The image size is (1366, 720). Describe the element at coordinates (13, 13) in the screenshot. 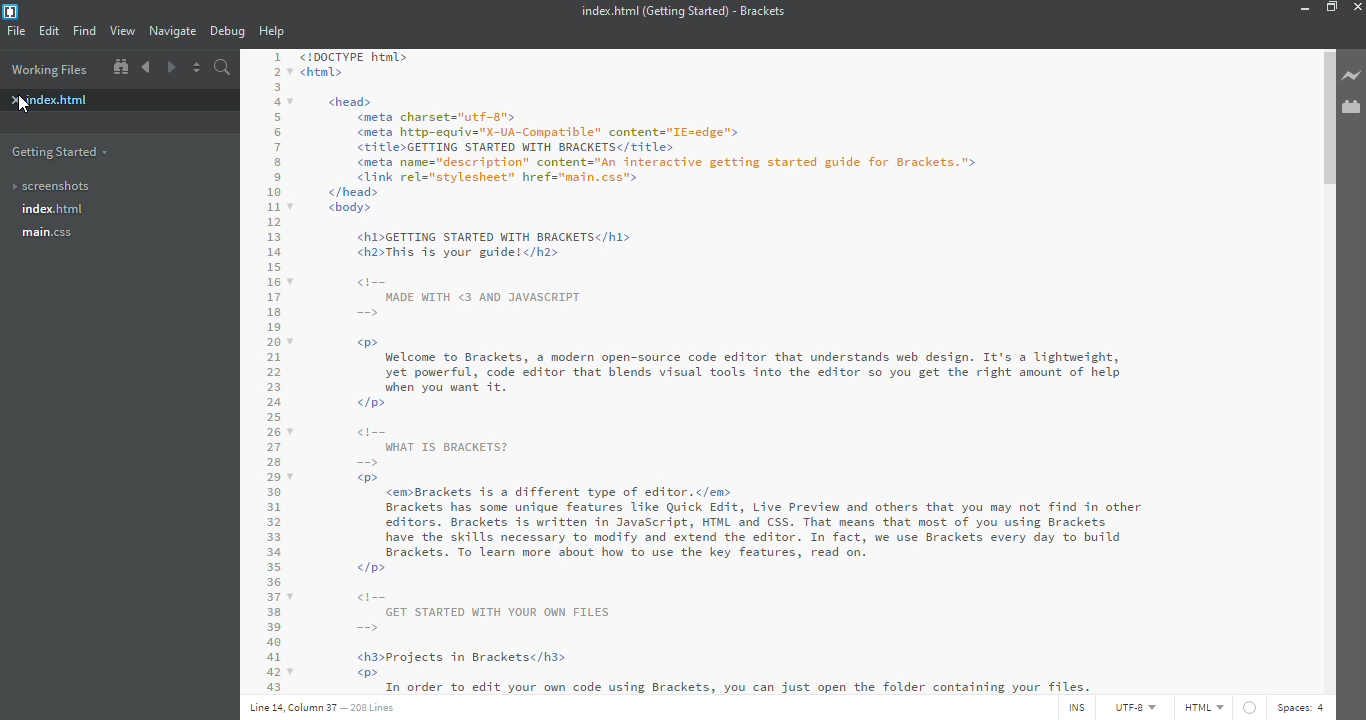

I see `bracket` at that location.